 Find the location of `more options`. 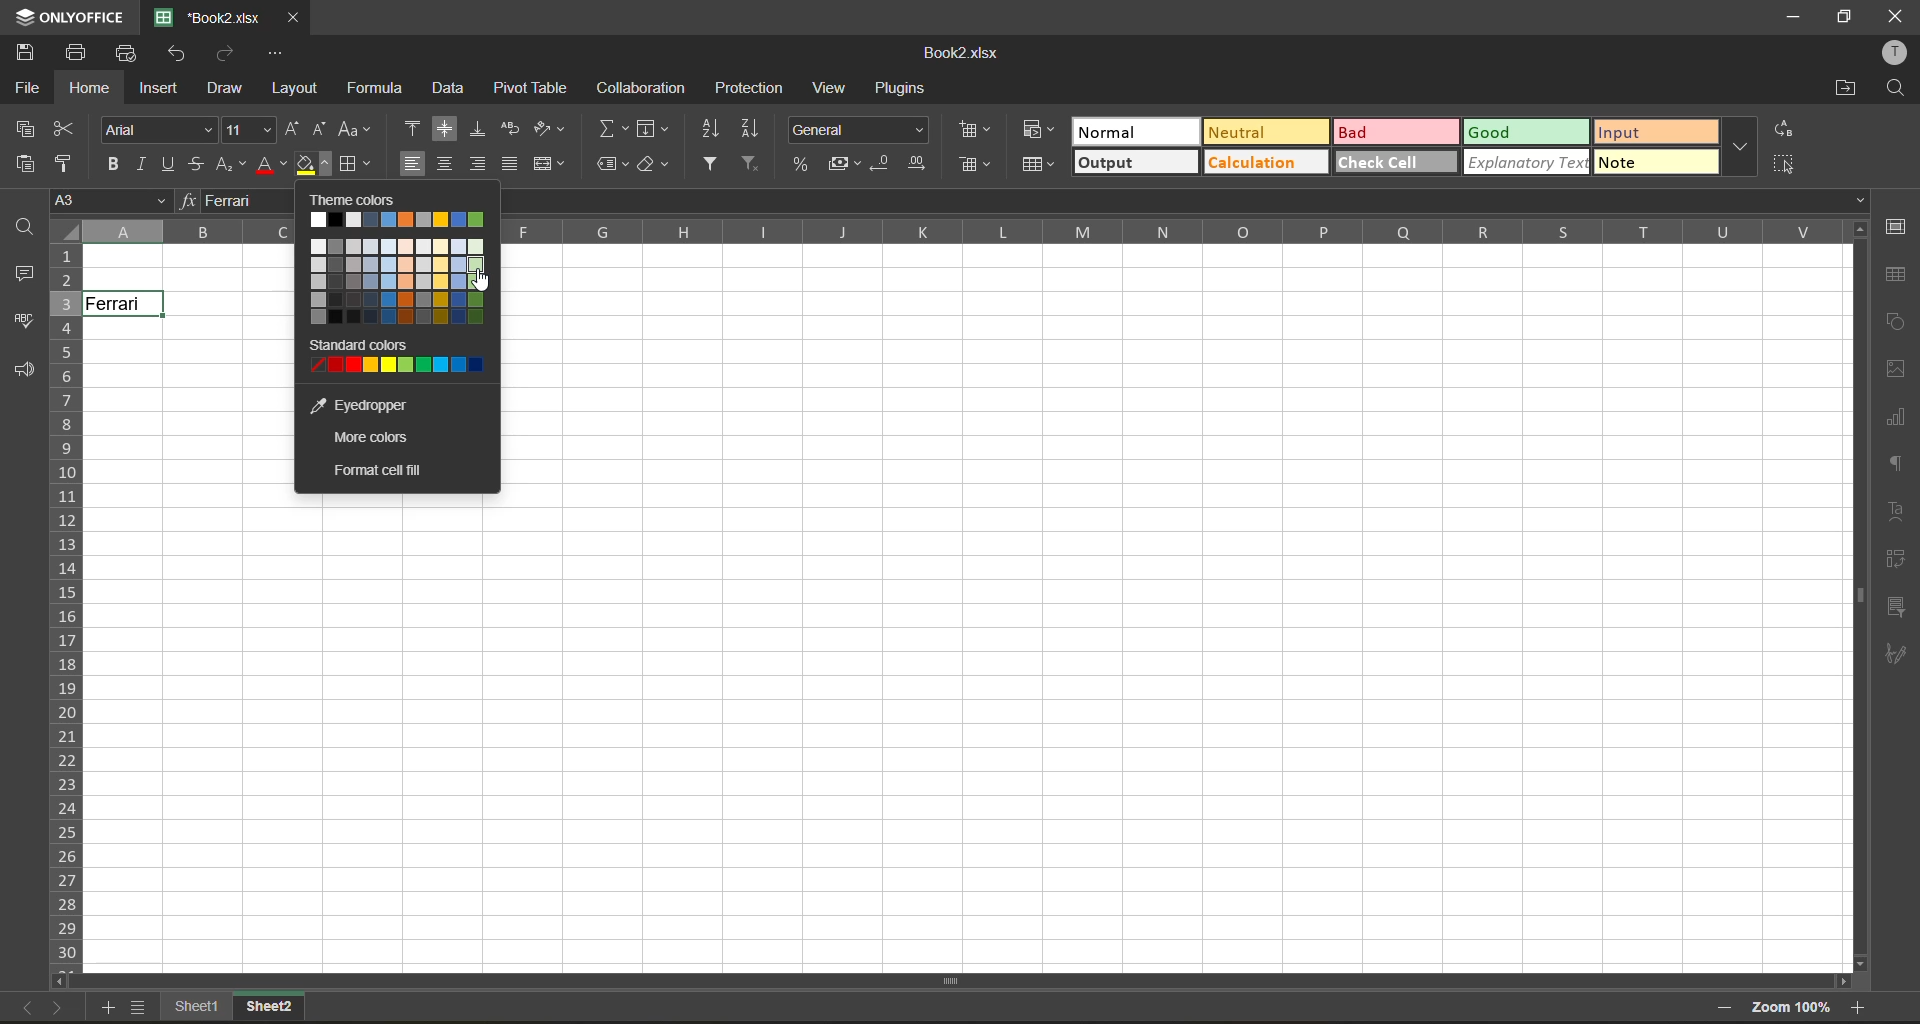

more options is located at coordinates (1740, 148).